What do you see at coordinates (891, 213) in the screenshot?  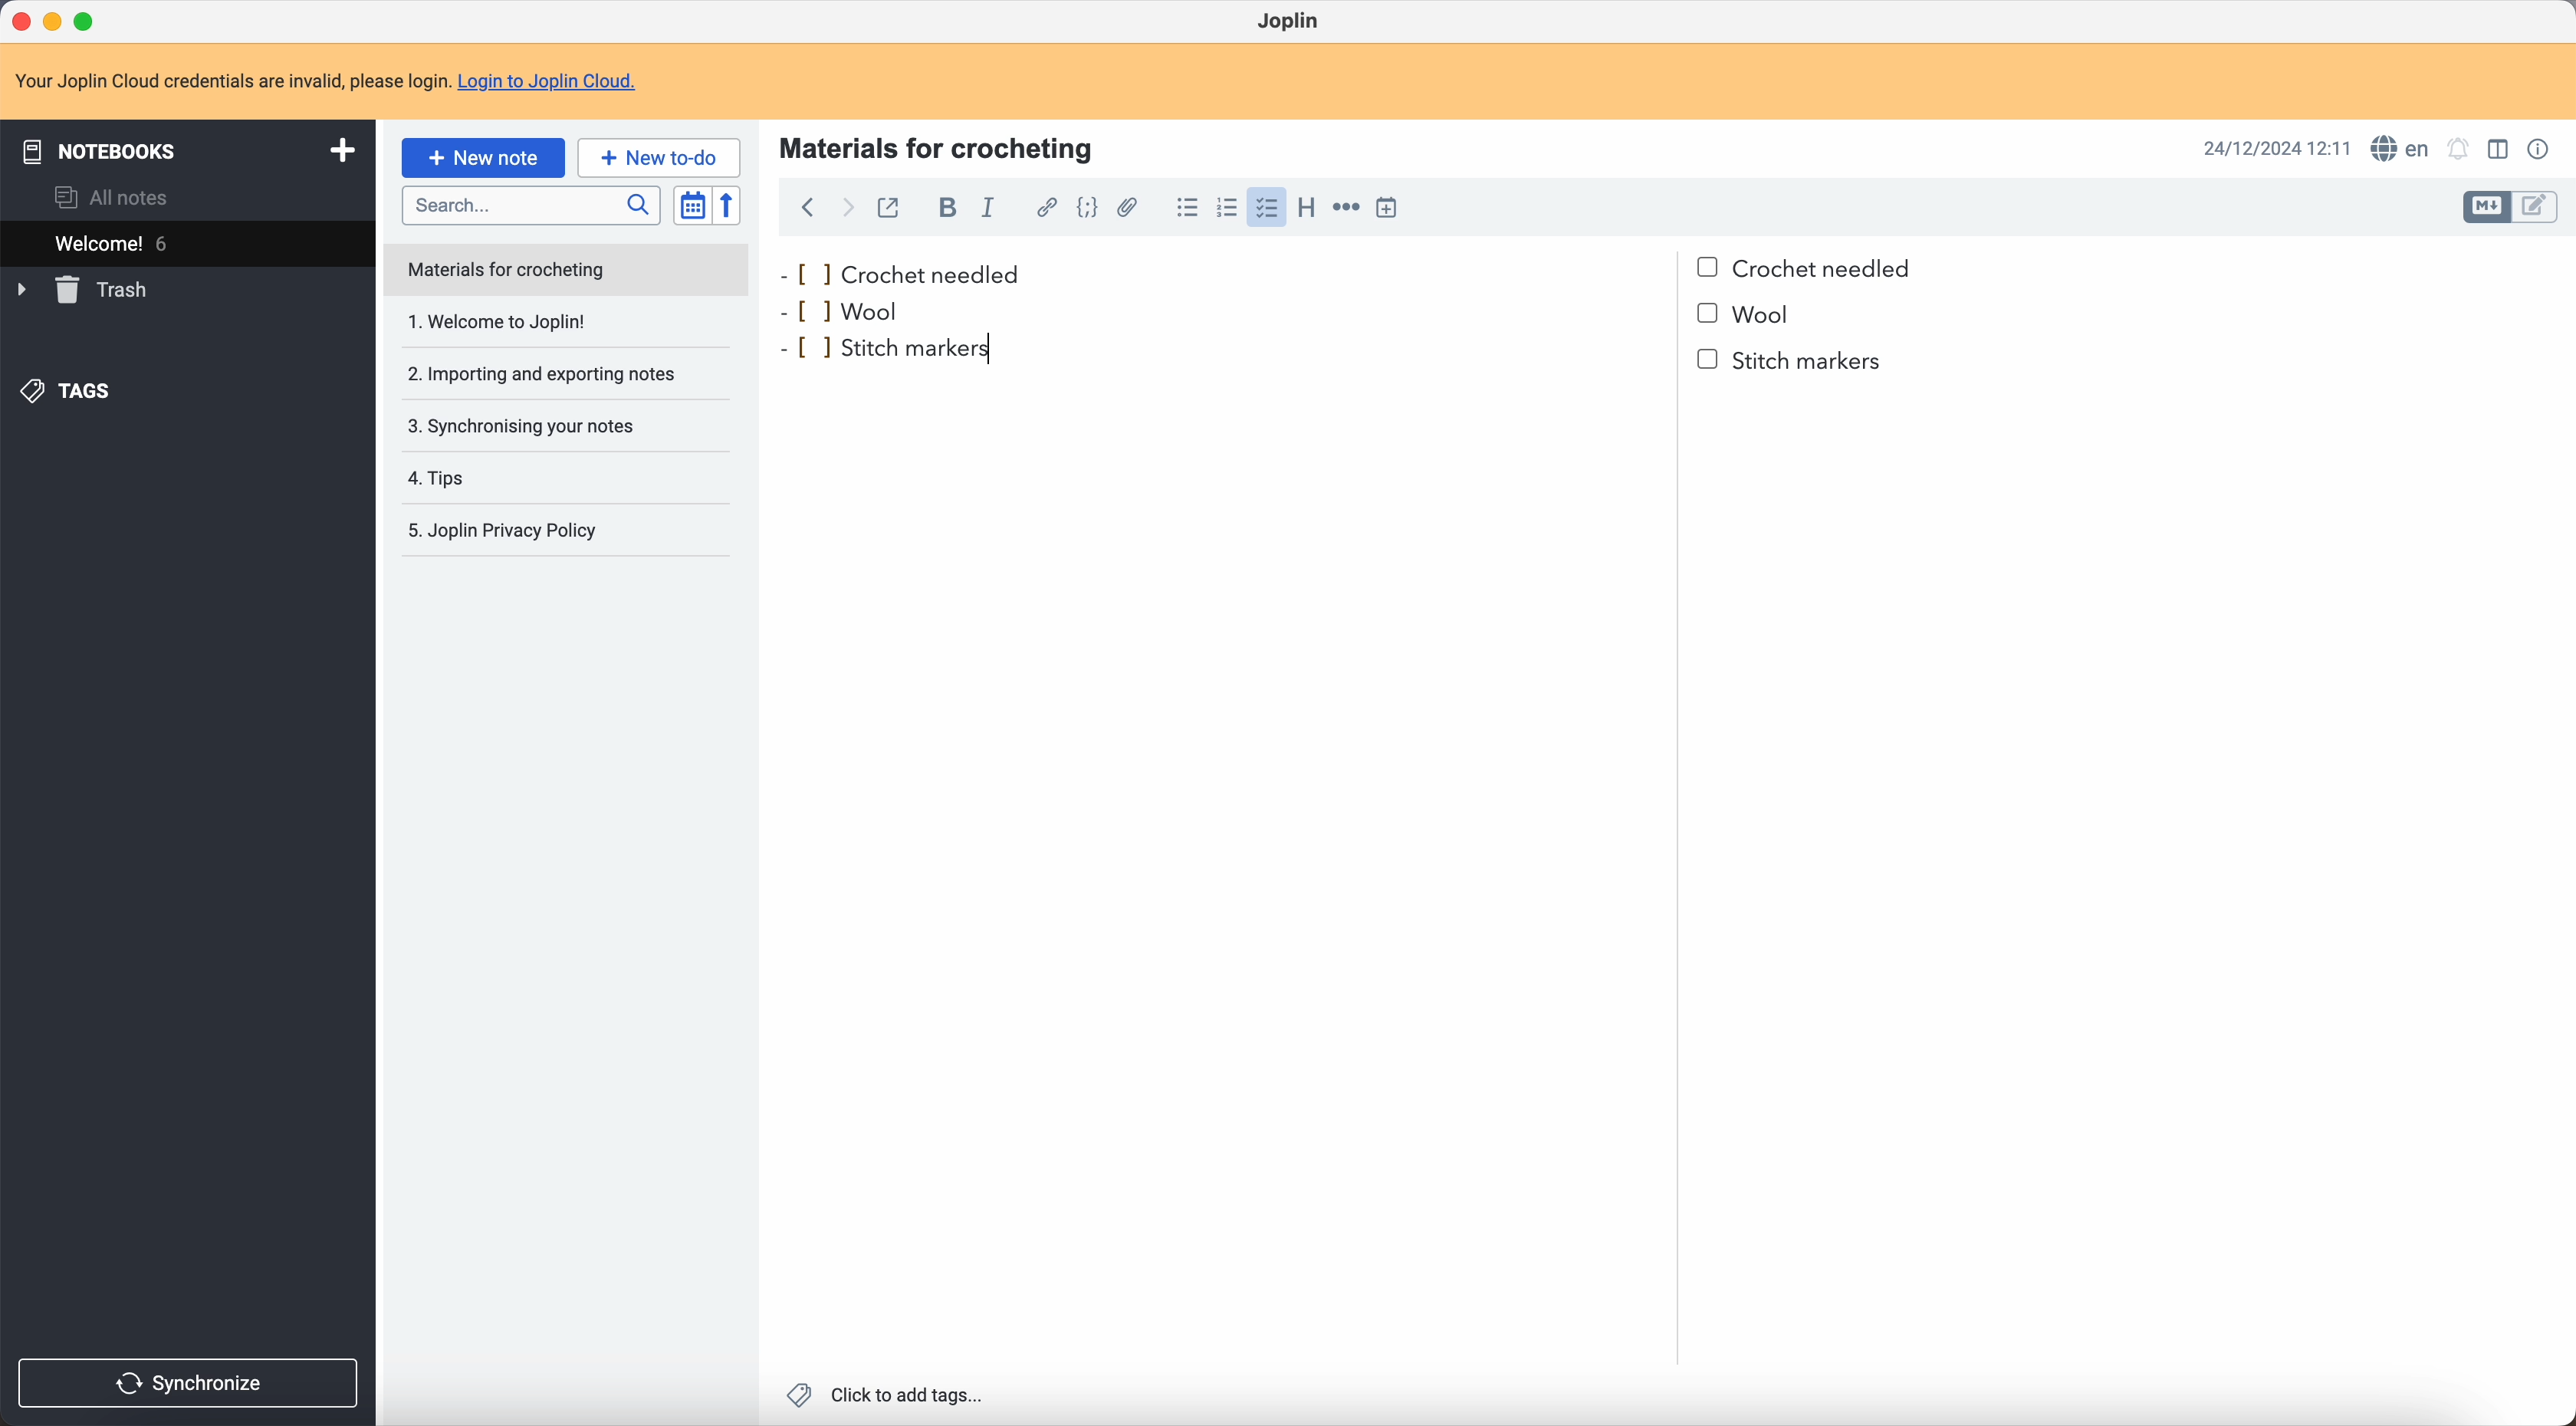 I see `toggle external editing` at bounding box center [891, 213].